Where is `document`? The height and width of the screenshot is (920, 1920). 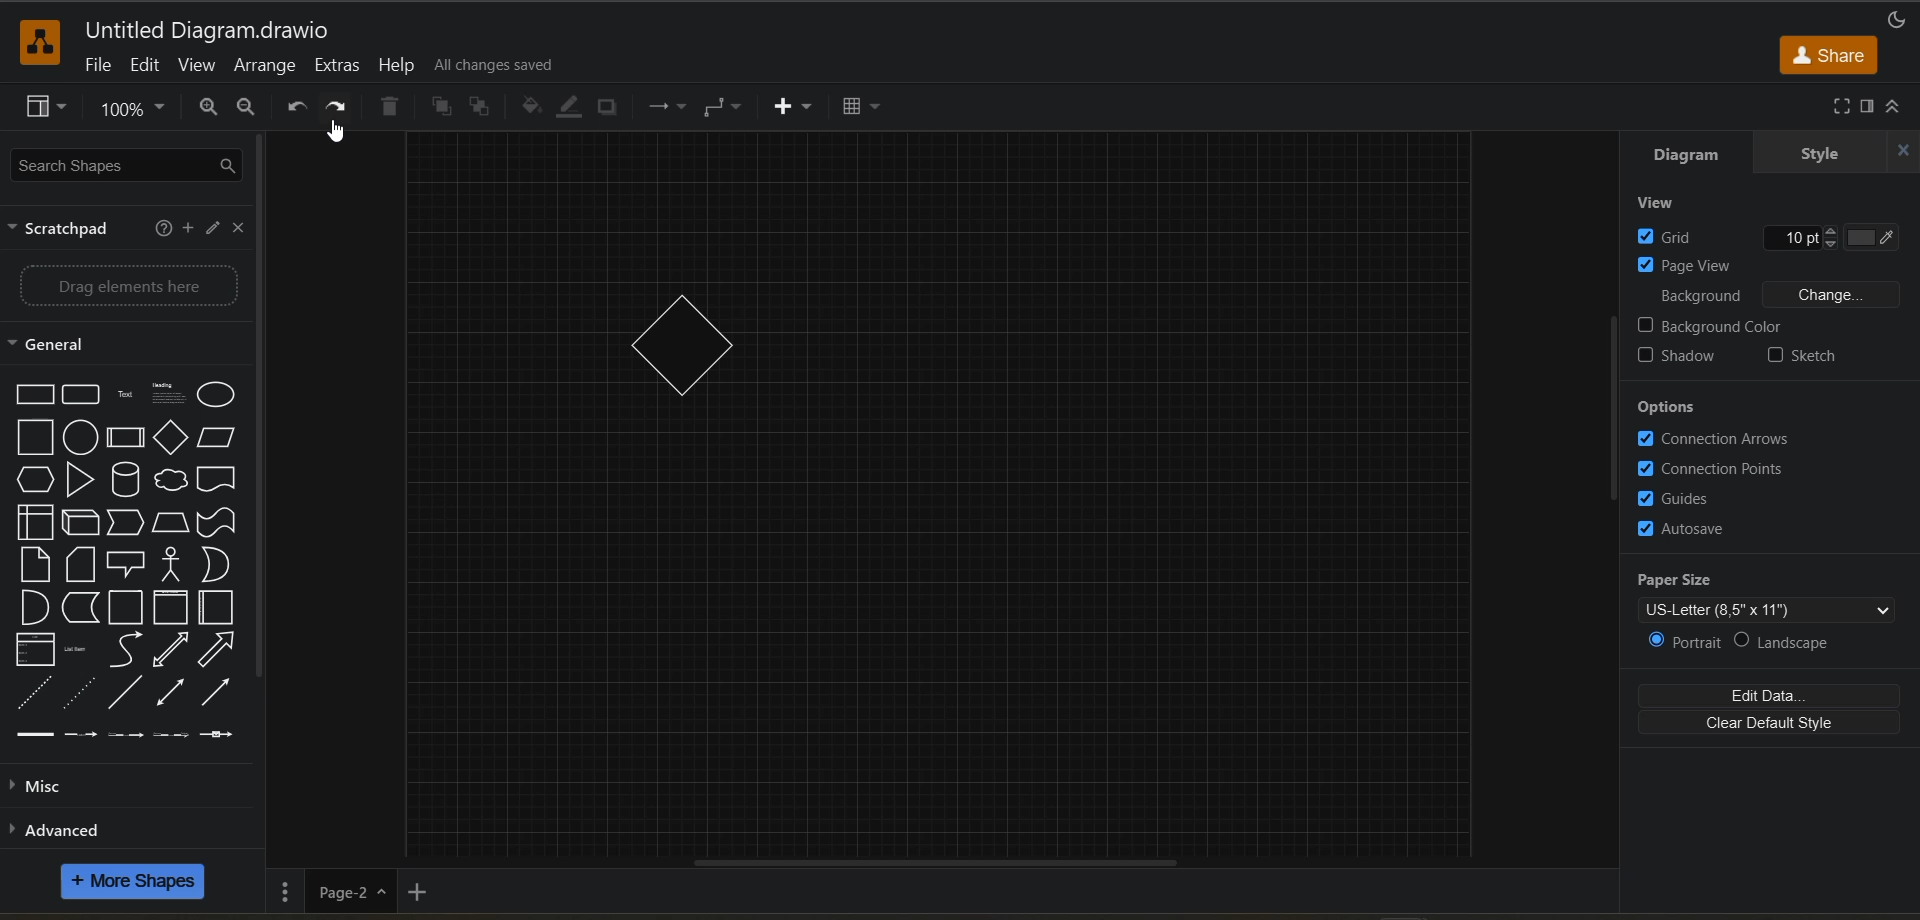
document is located at coordinates (217, 479).